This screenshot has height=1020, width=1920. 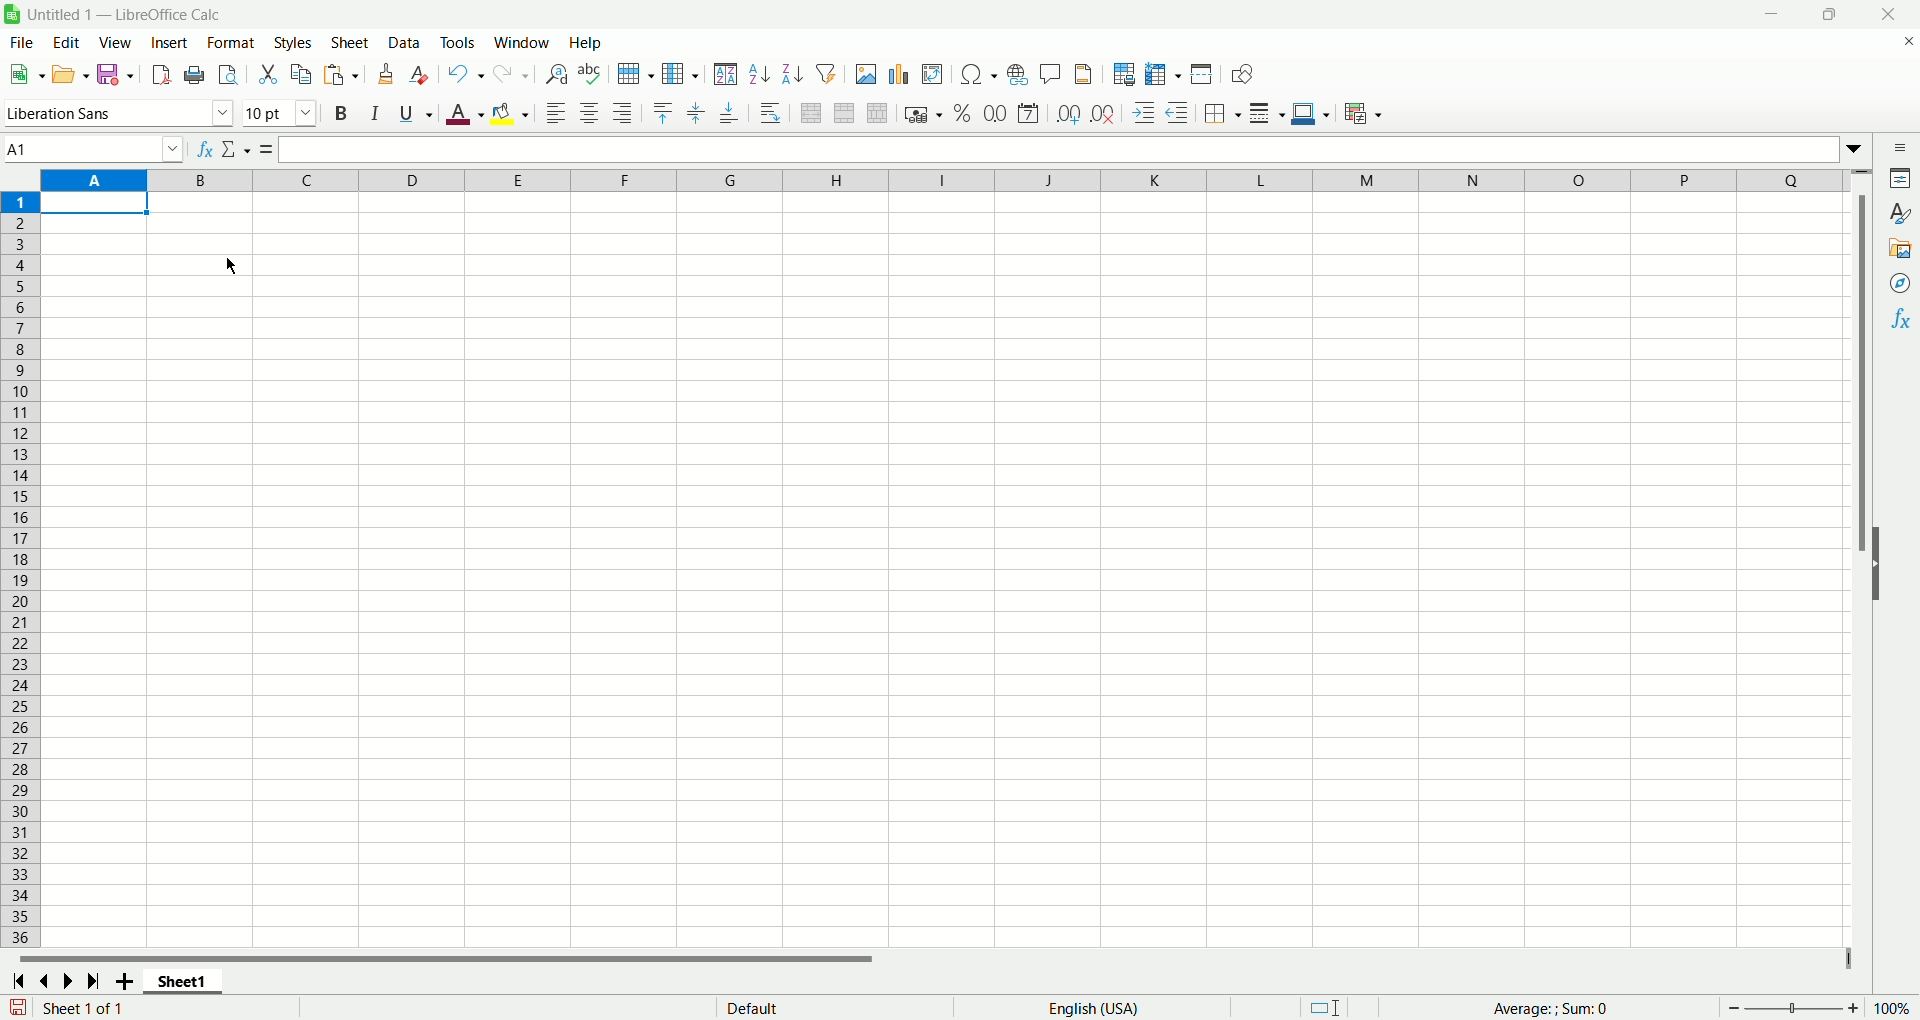 I want to click on print preview, so click(x=227, y=77).